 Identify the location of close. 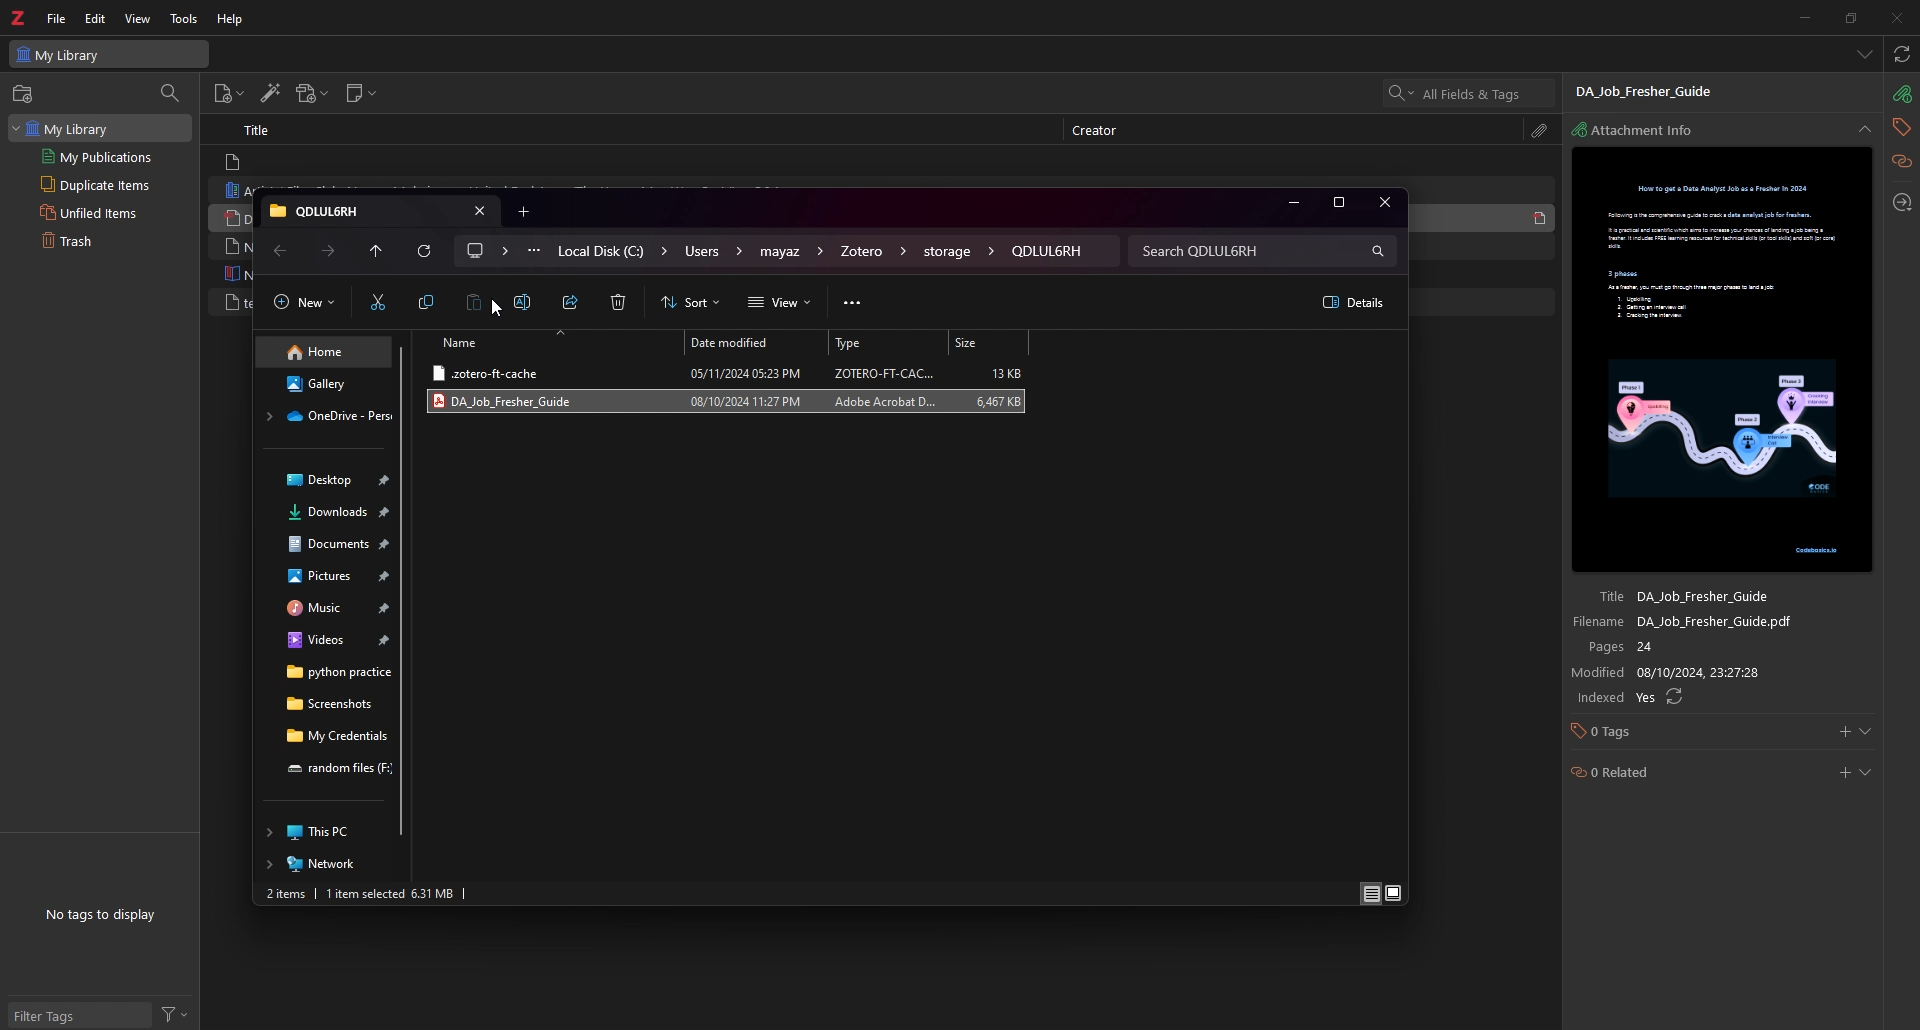
(1896, 18).